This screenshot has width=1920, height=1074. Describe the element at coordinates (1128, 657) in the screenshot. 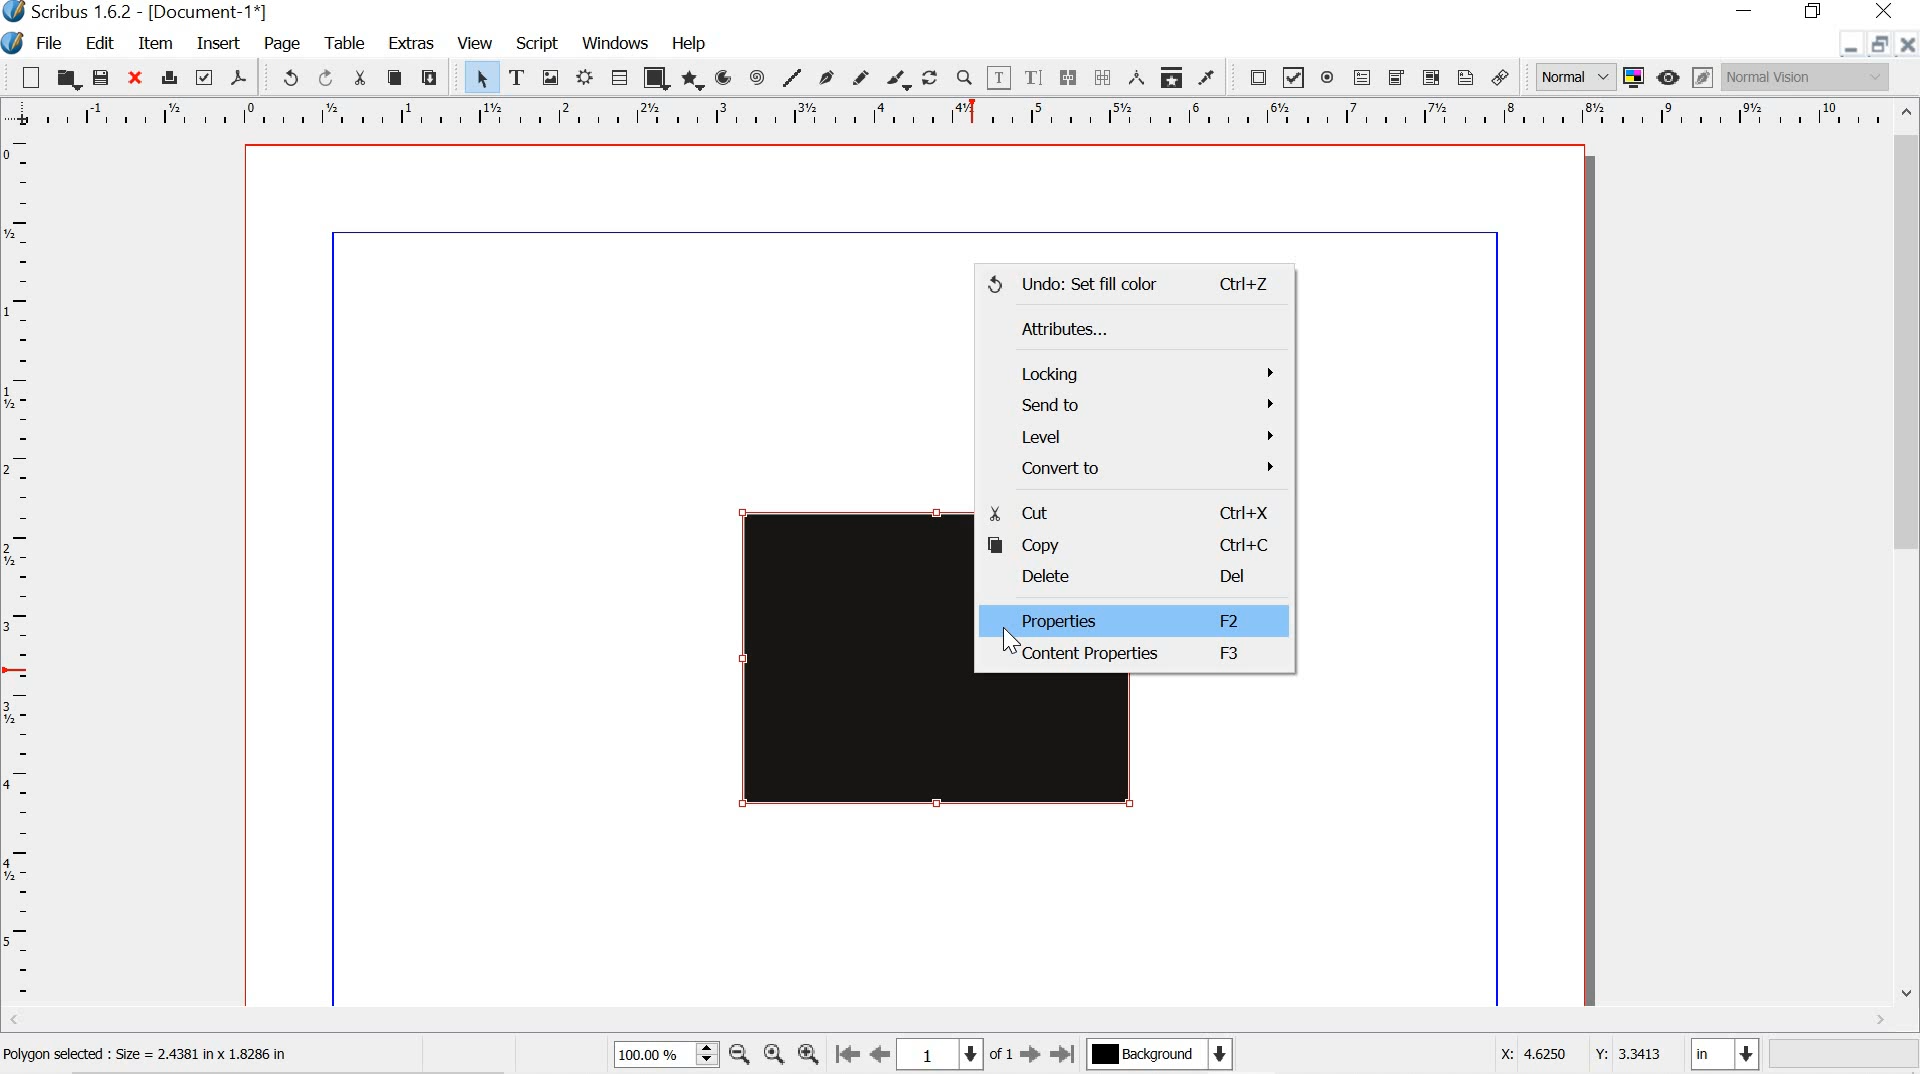

I see `content properties` at that location.